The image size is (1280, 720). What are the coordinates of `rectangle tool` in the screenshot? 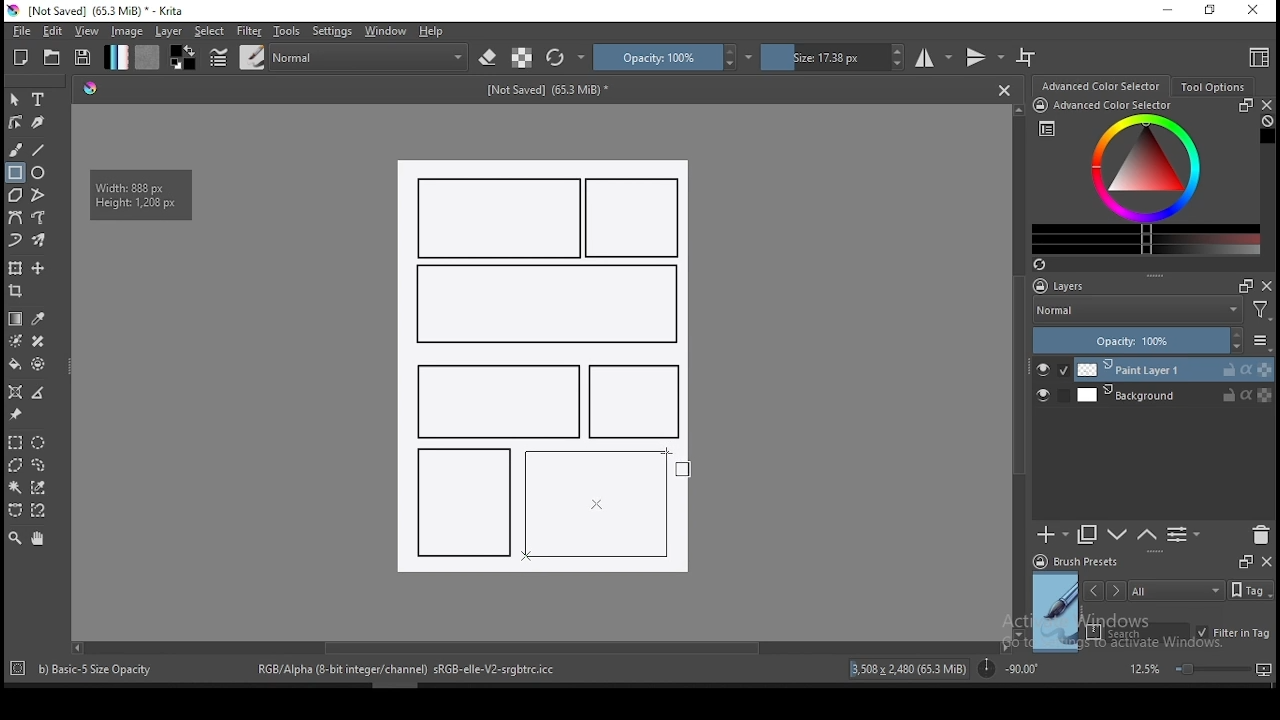 It's located at (15, 173).